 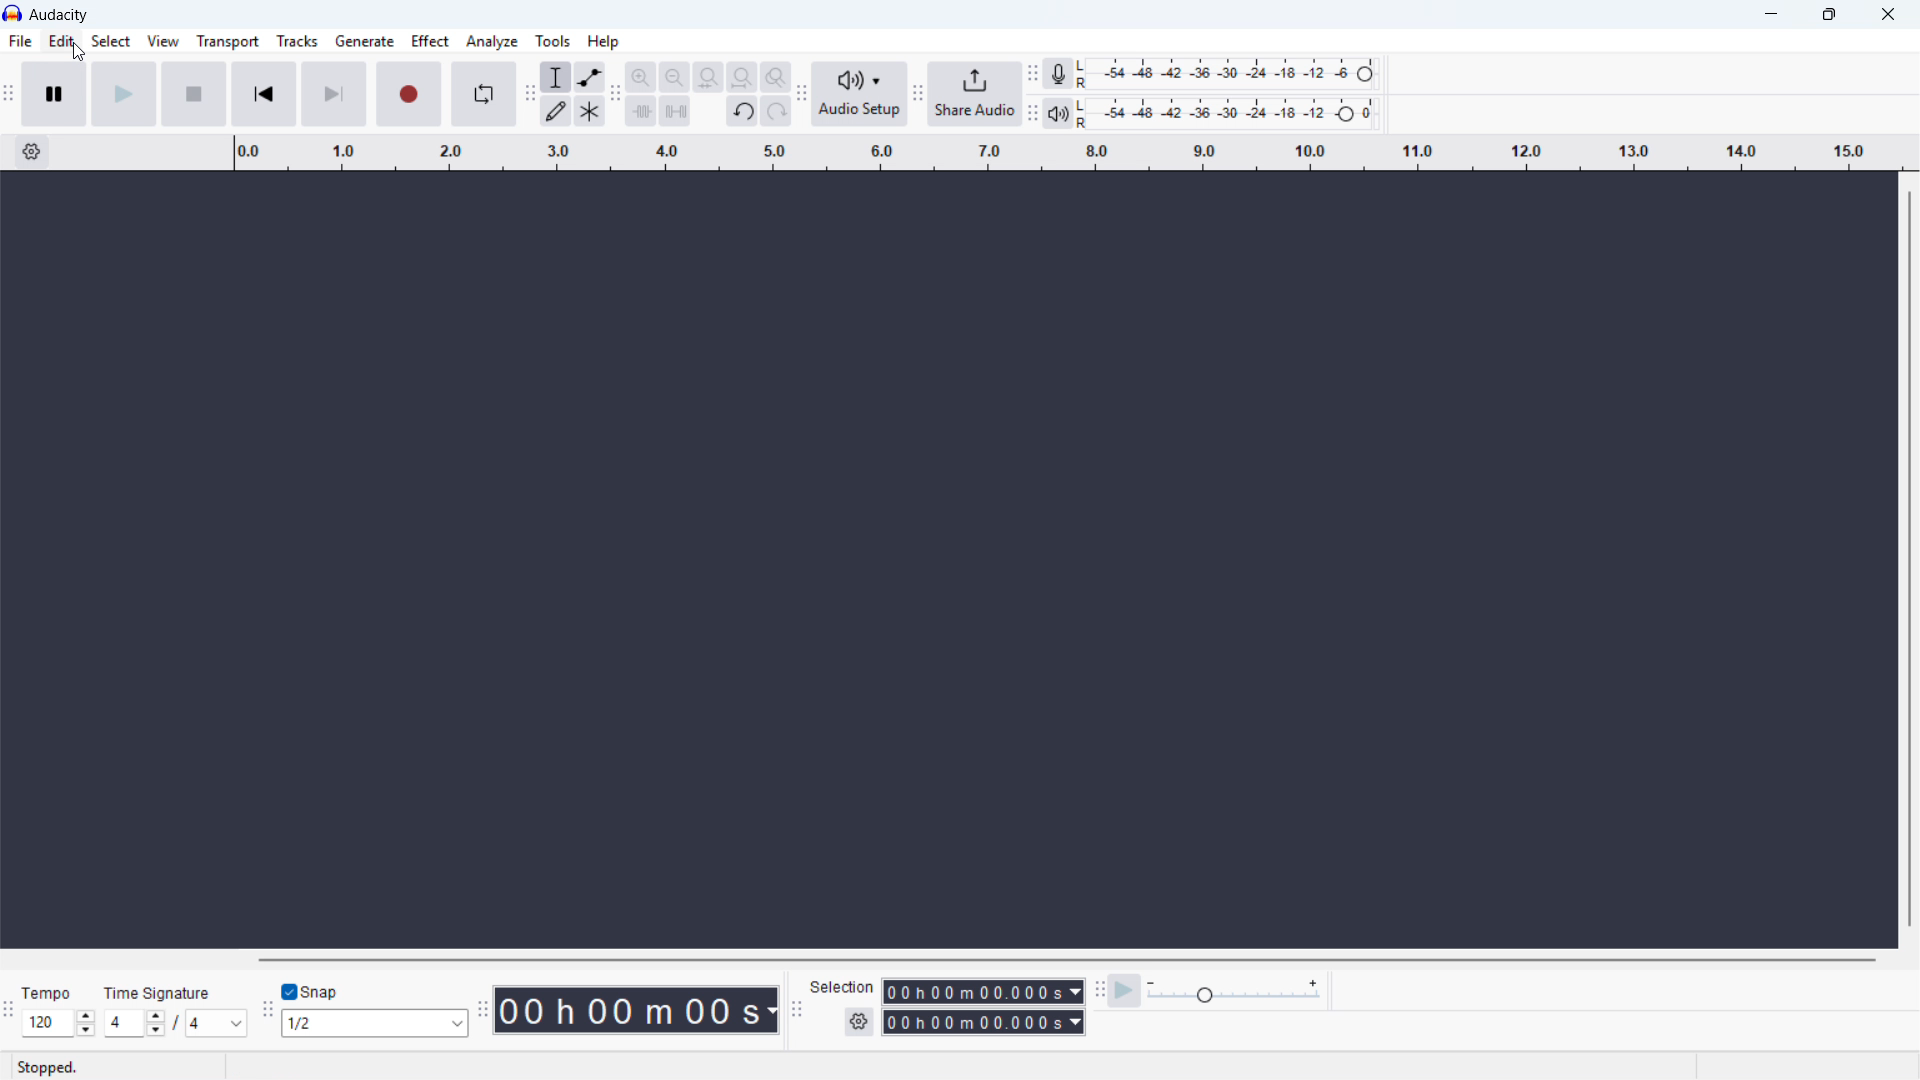 What do you see at coordinates (1234, 991) in the screenshot?
I see `playback speed` at bounding box center [1234, 991].